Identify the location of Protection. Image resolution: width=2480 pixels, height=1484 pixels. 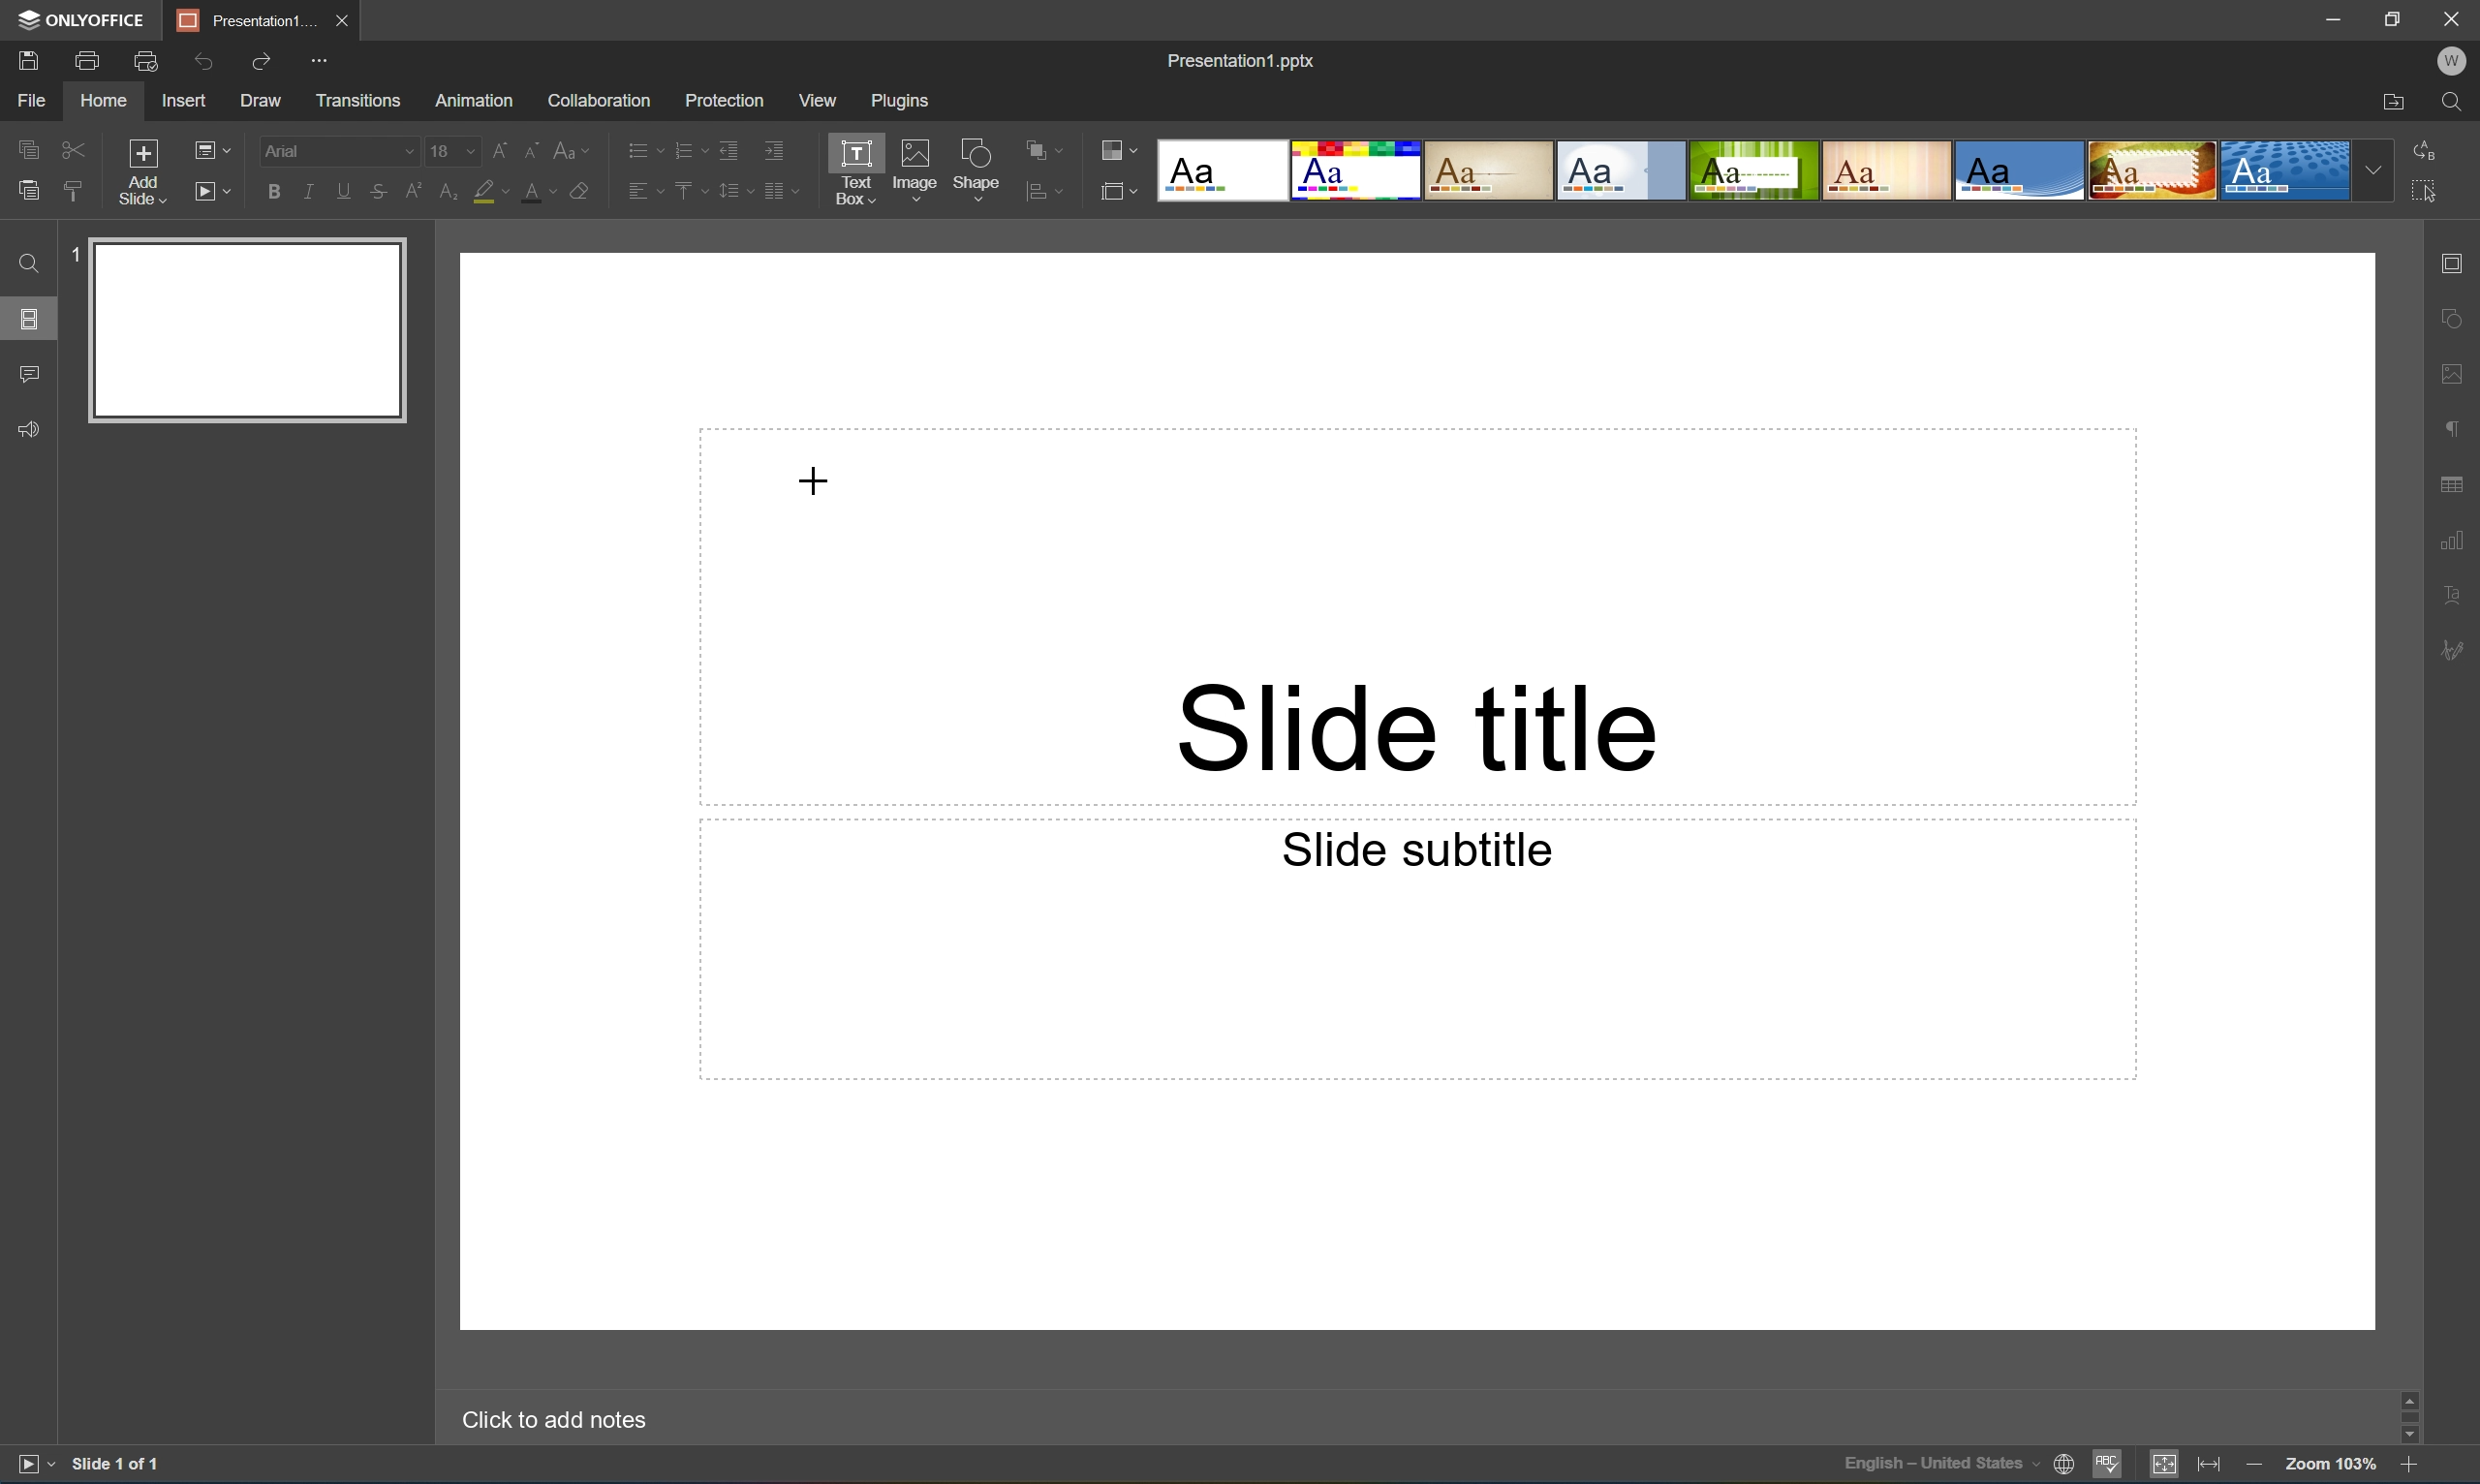
(722, 99).